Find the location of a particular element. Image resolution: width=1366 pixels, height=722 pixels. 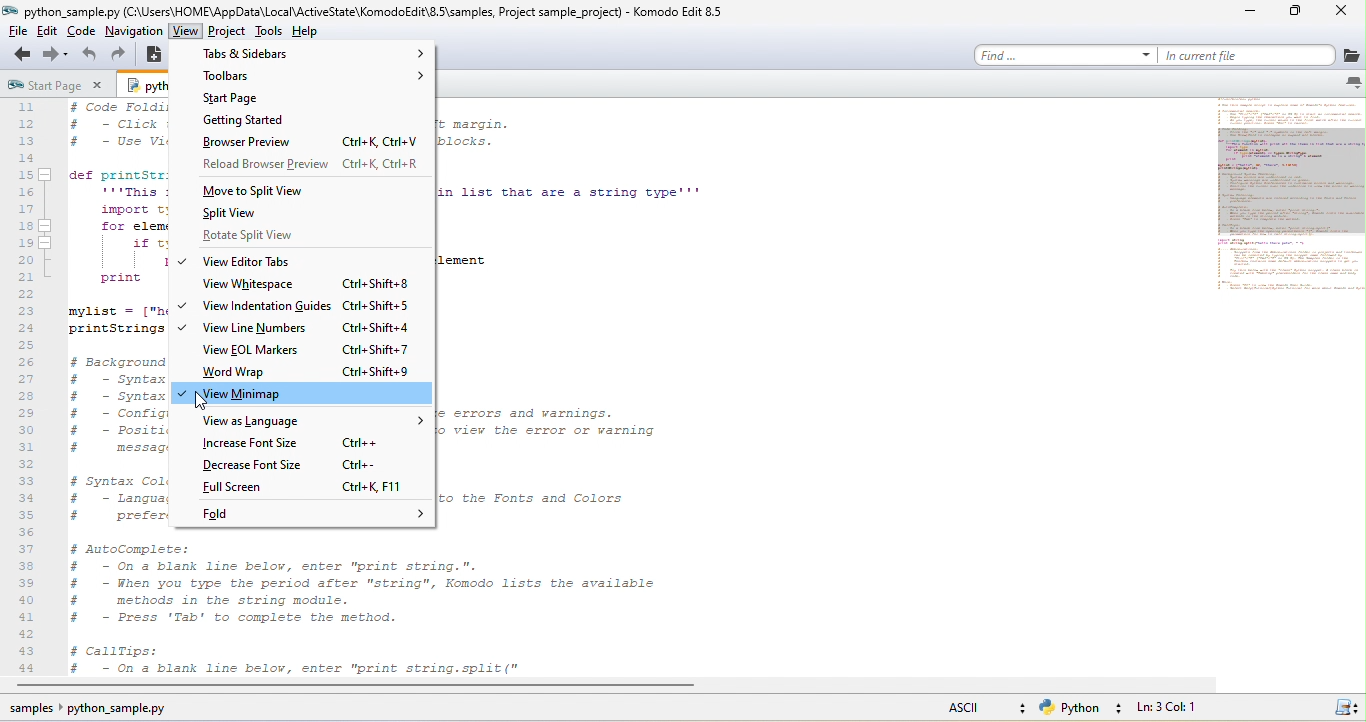

decrease font style is located at coordinates (291, 468).